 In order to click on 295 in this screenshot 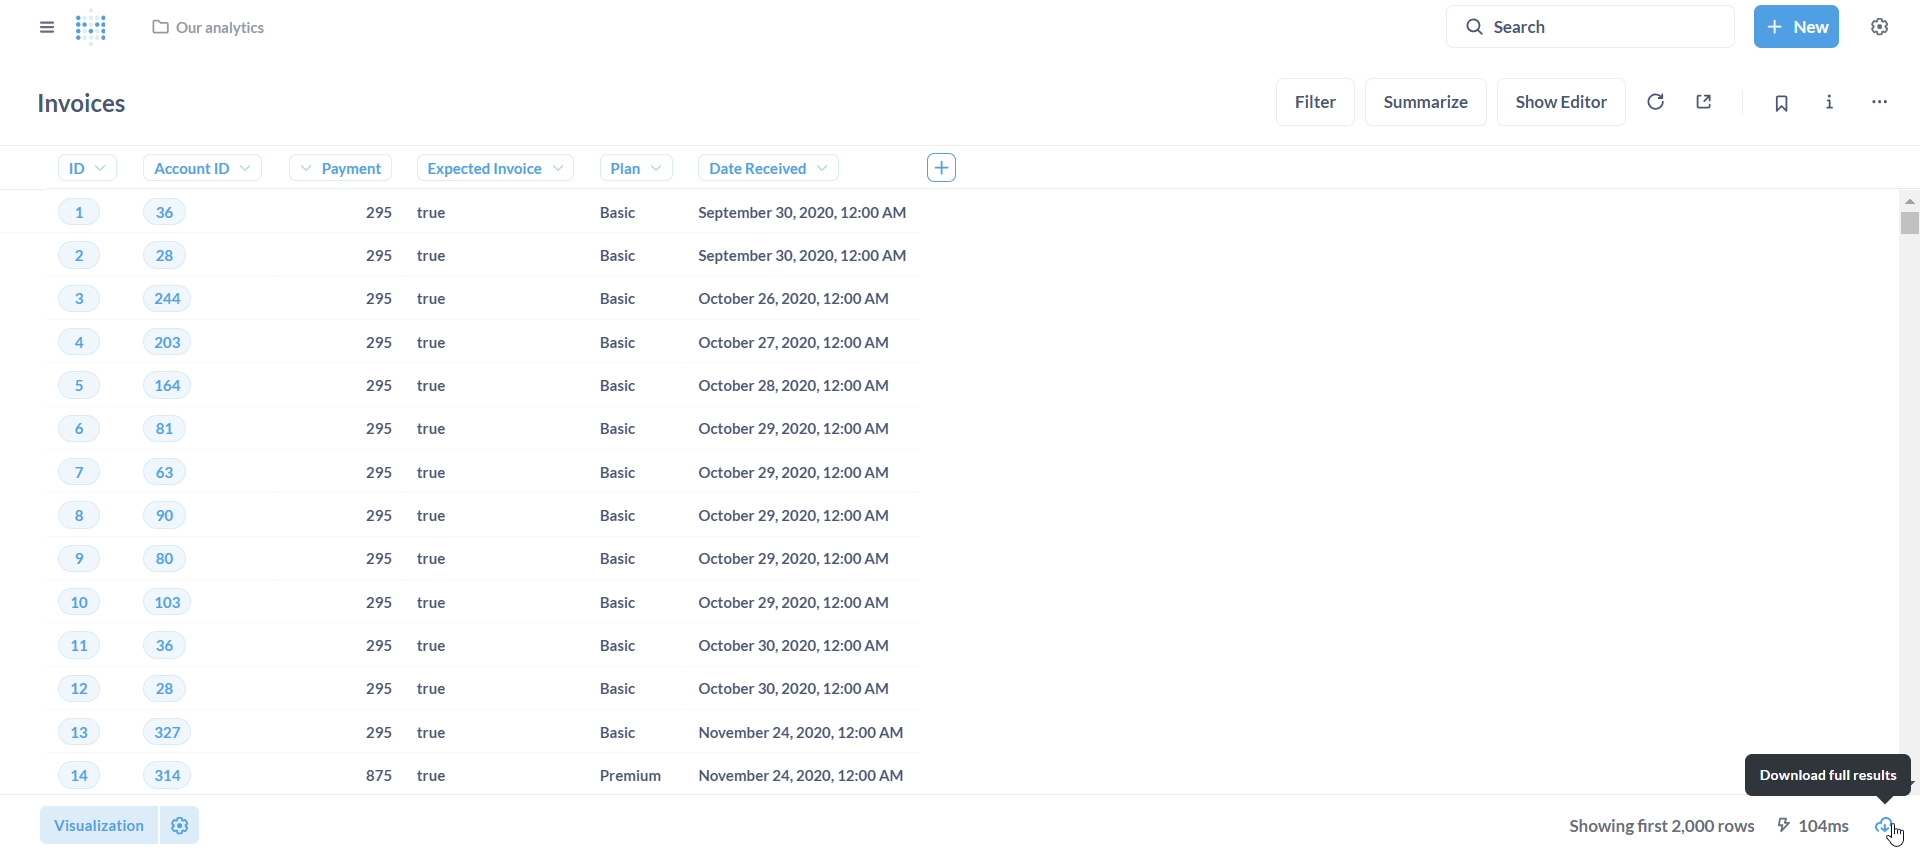, I will do `click(376, 388)`.